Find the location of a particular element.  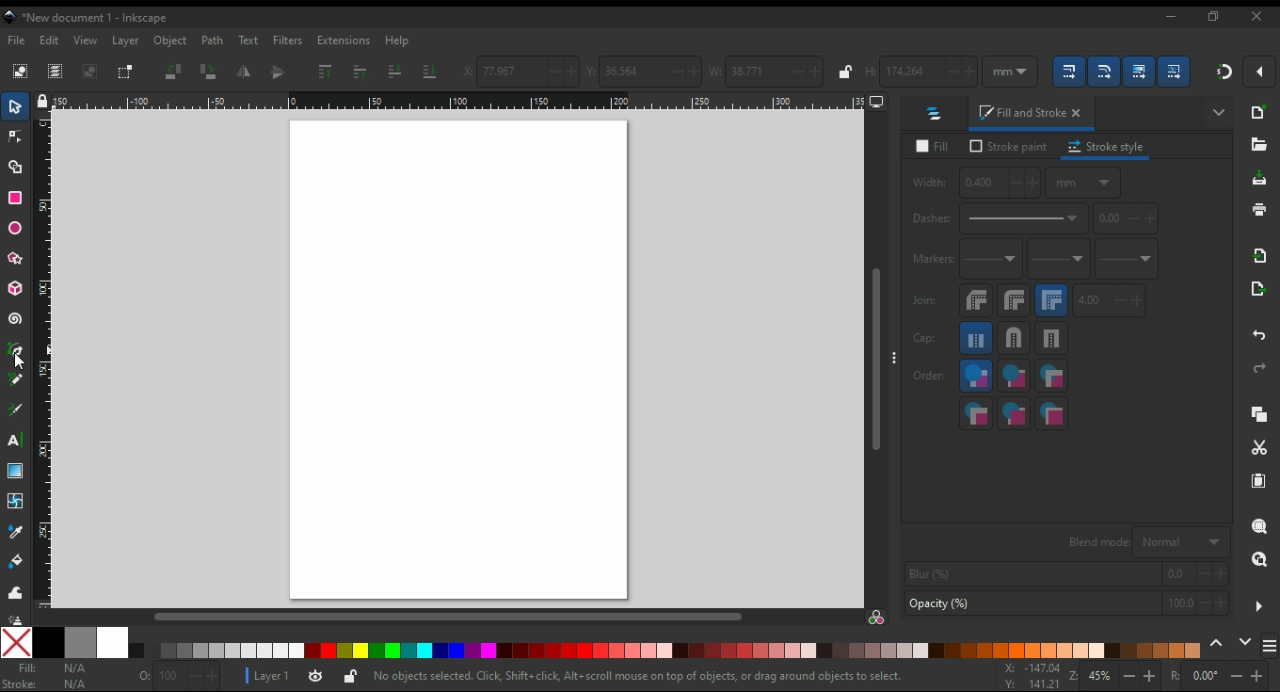

round is located at coordinates (1014, 301).